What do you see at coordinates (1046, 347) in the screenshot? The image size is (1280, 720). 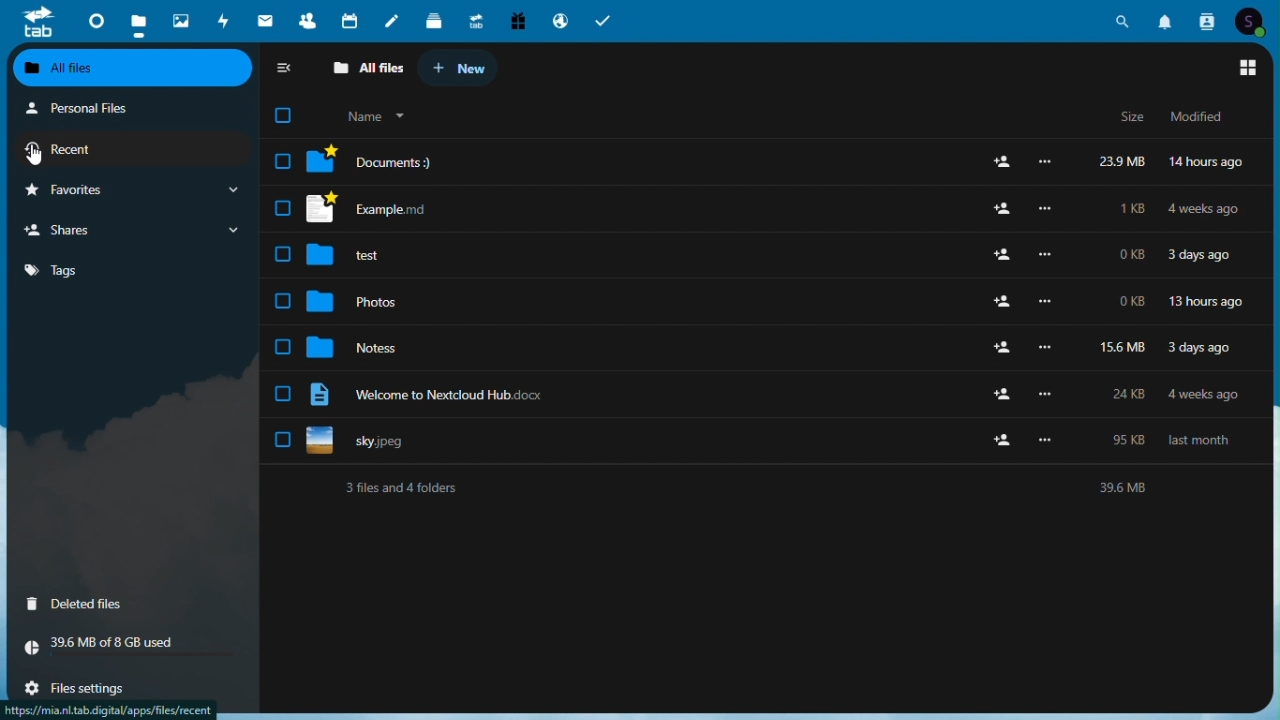 I see `options` at bounding box center [1046, 347].